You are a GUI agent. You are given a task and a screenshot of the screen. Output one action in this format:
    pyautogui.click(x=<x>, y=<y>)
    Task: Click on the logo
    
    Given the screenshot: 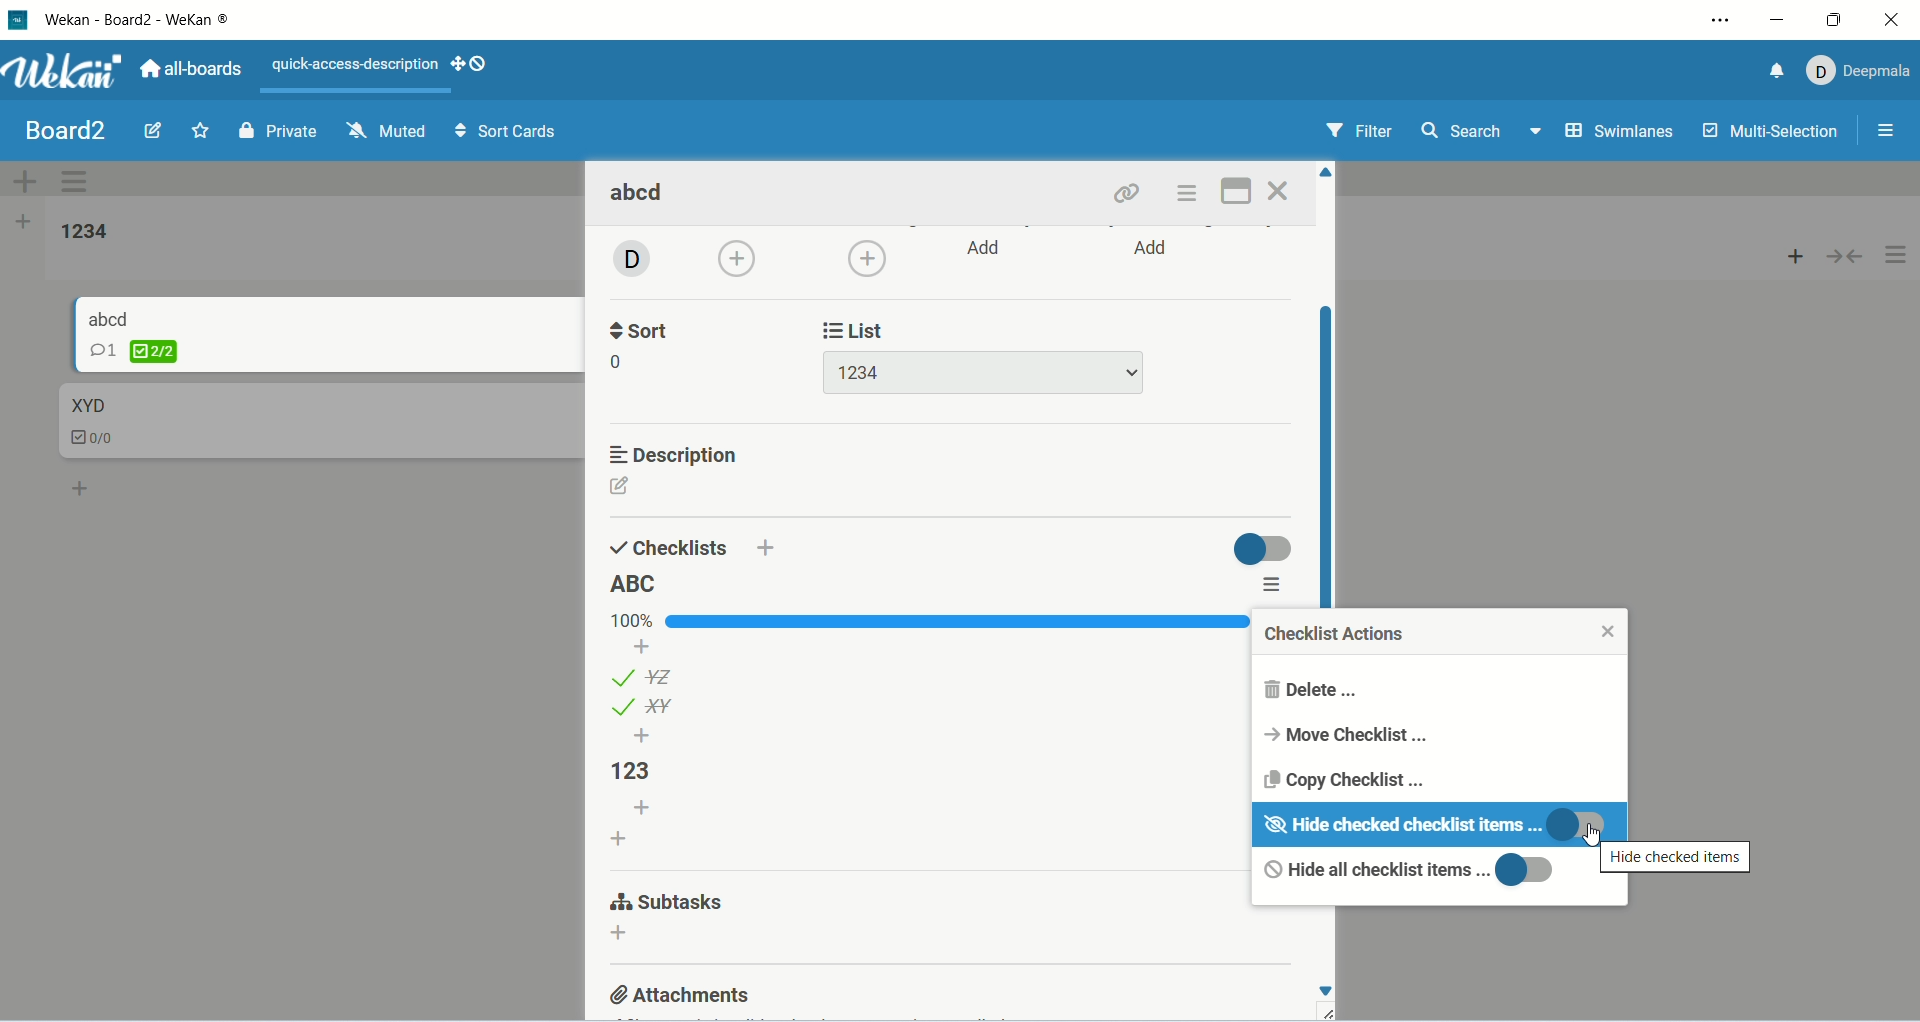 What is the action you would take?
    pyautogui.click(x=16, y=21)
    